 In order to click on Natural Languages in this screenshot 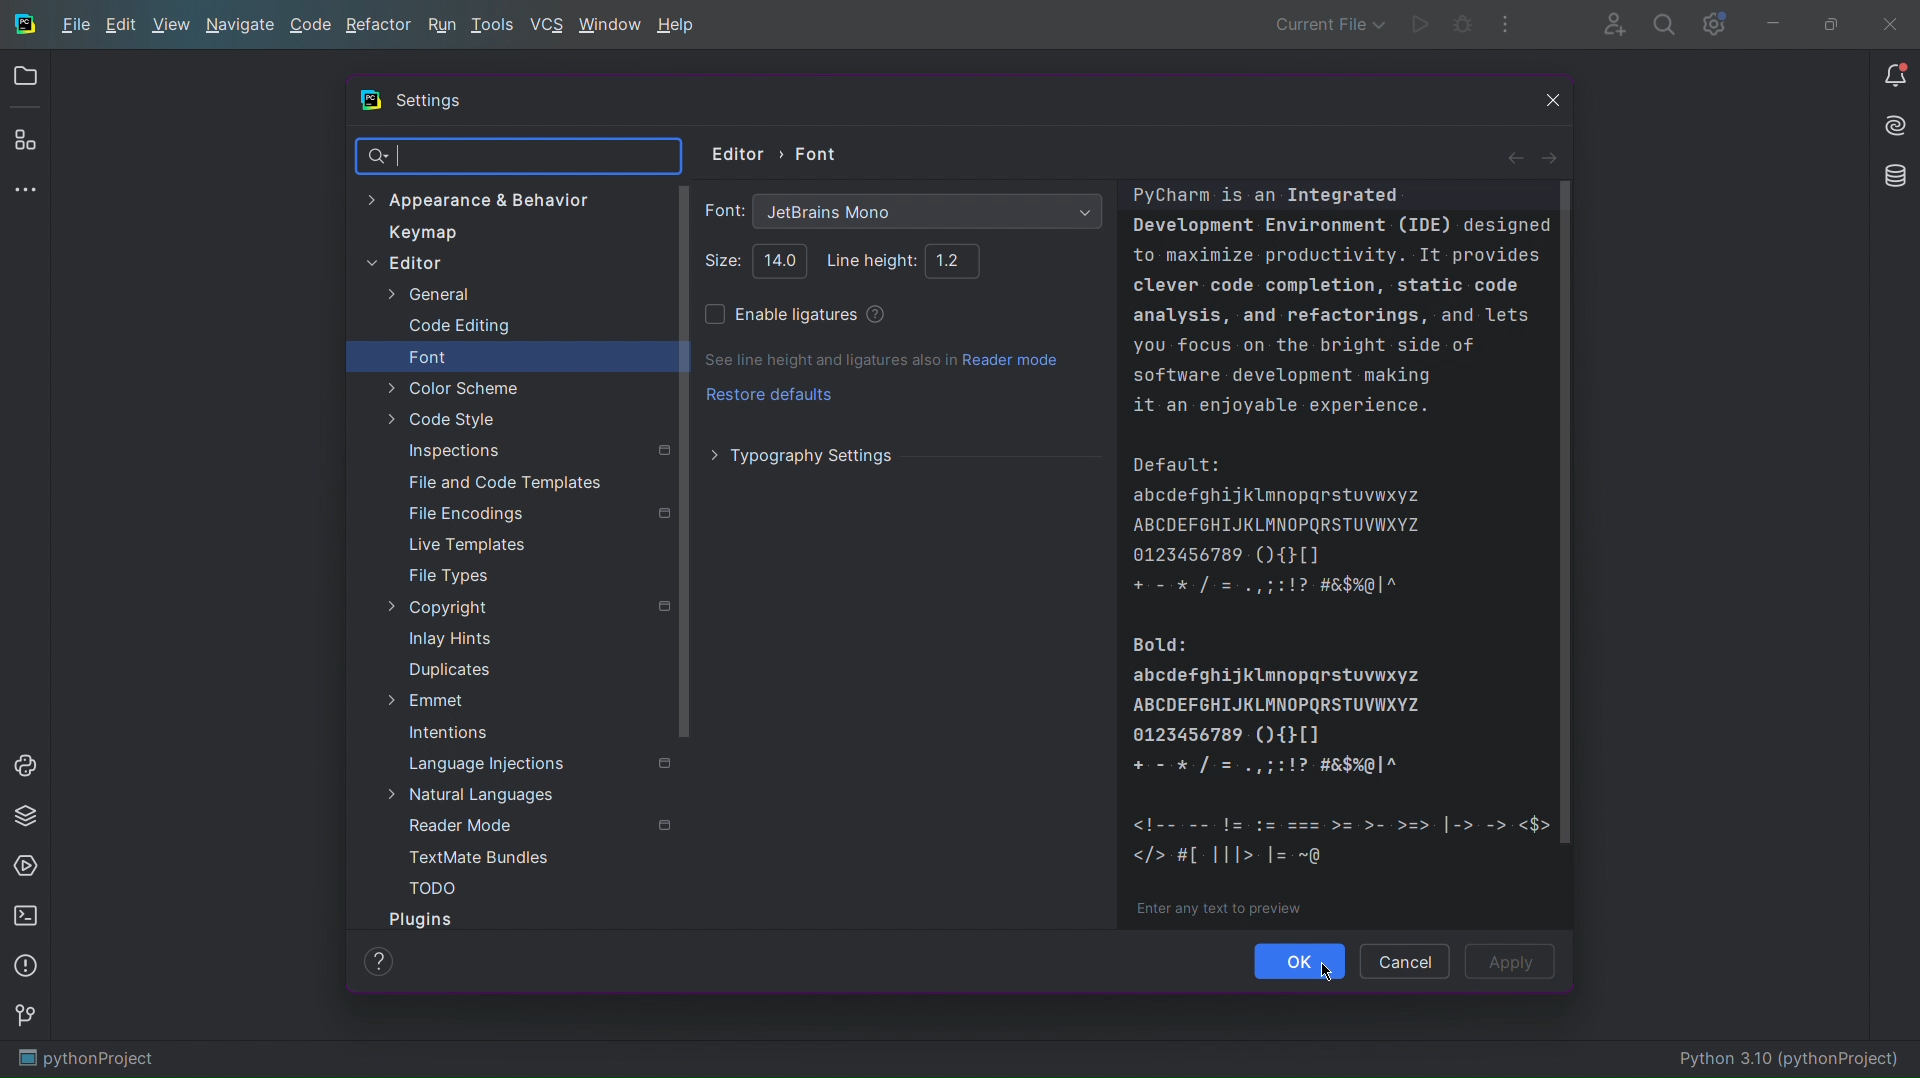, I will do `click(485, 794)`.